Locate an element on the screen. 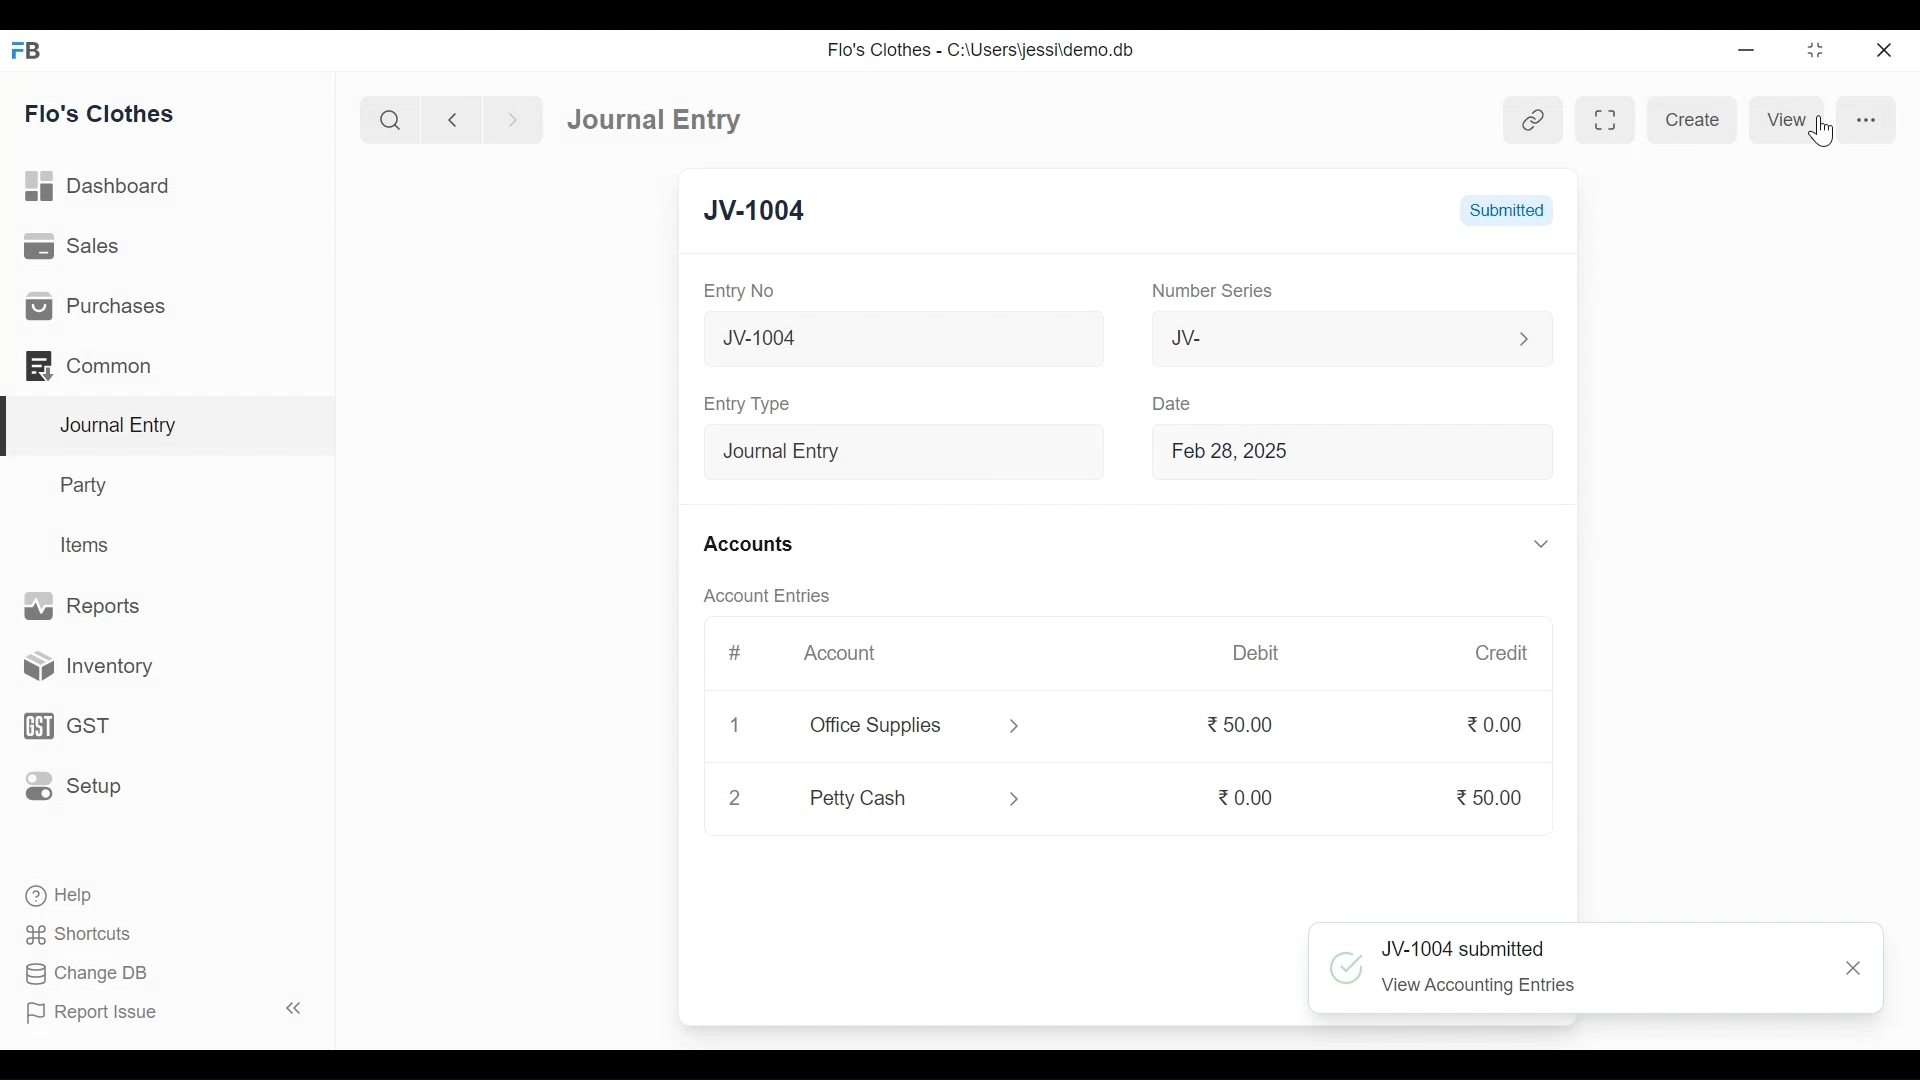 The height and width of the screenshot is (1080, 1920). Office Supplies is located at coordinates (889, 727).